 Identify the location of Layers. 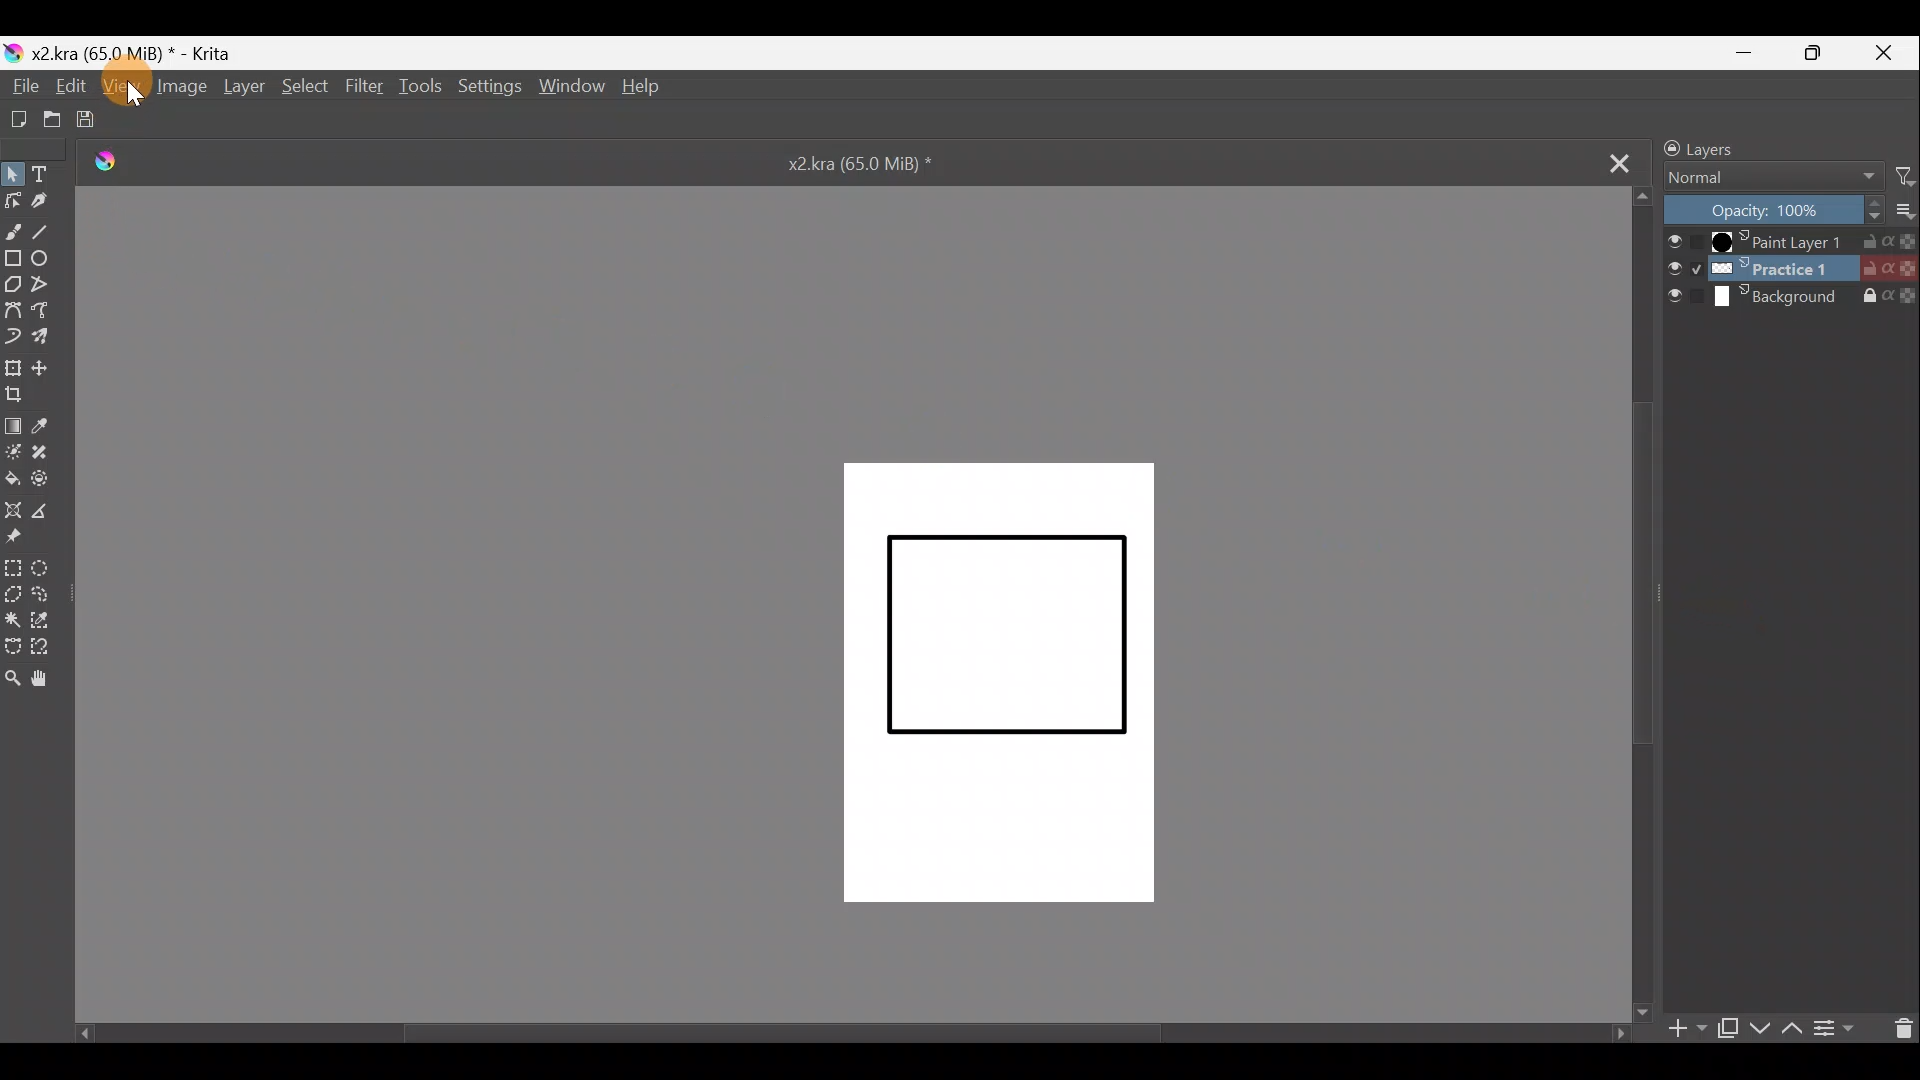
(1747, 147).